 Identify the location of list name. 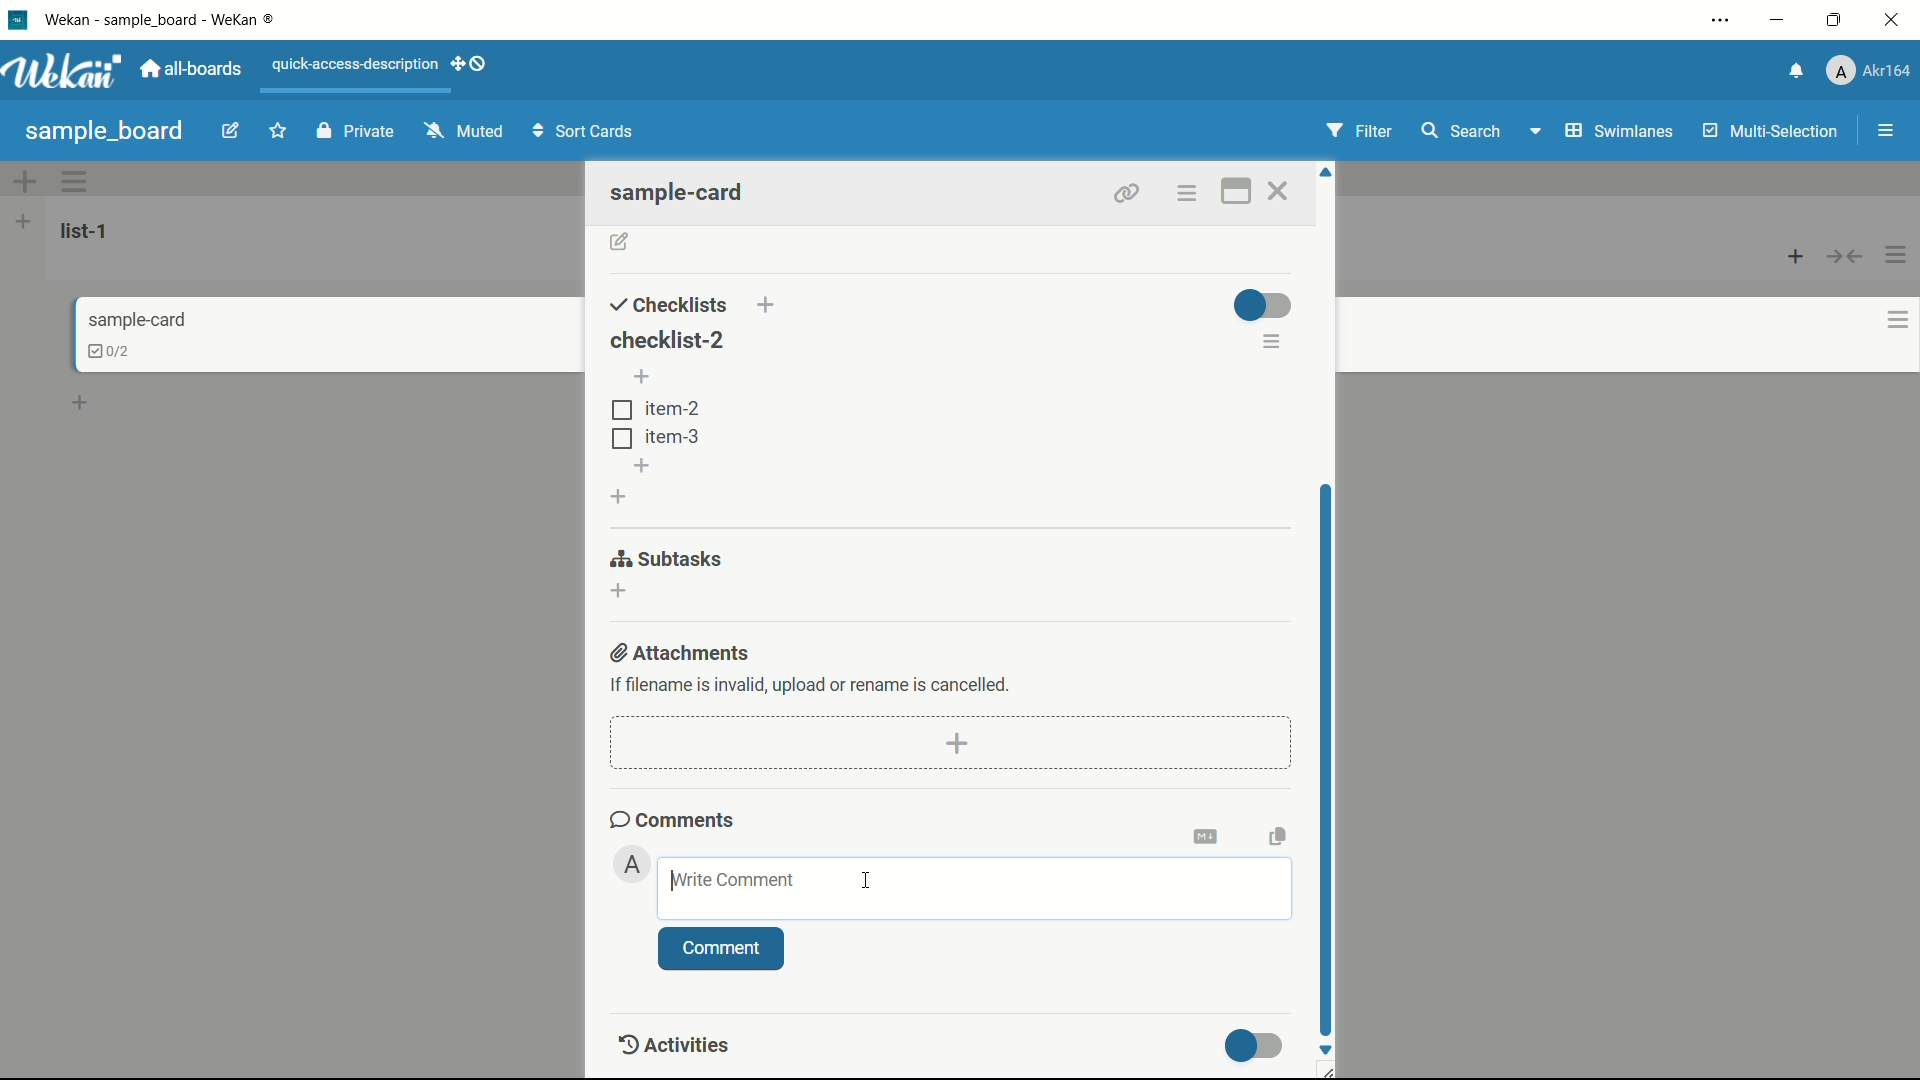
(88, 231).